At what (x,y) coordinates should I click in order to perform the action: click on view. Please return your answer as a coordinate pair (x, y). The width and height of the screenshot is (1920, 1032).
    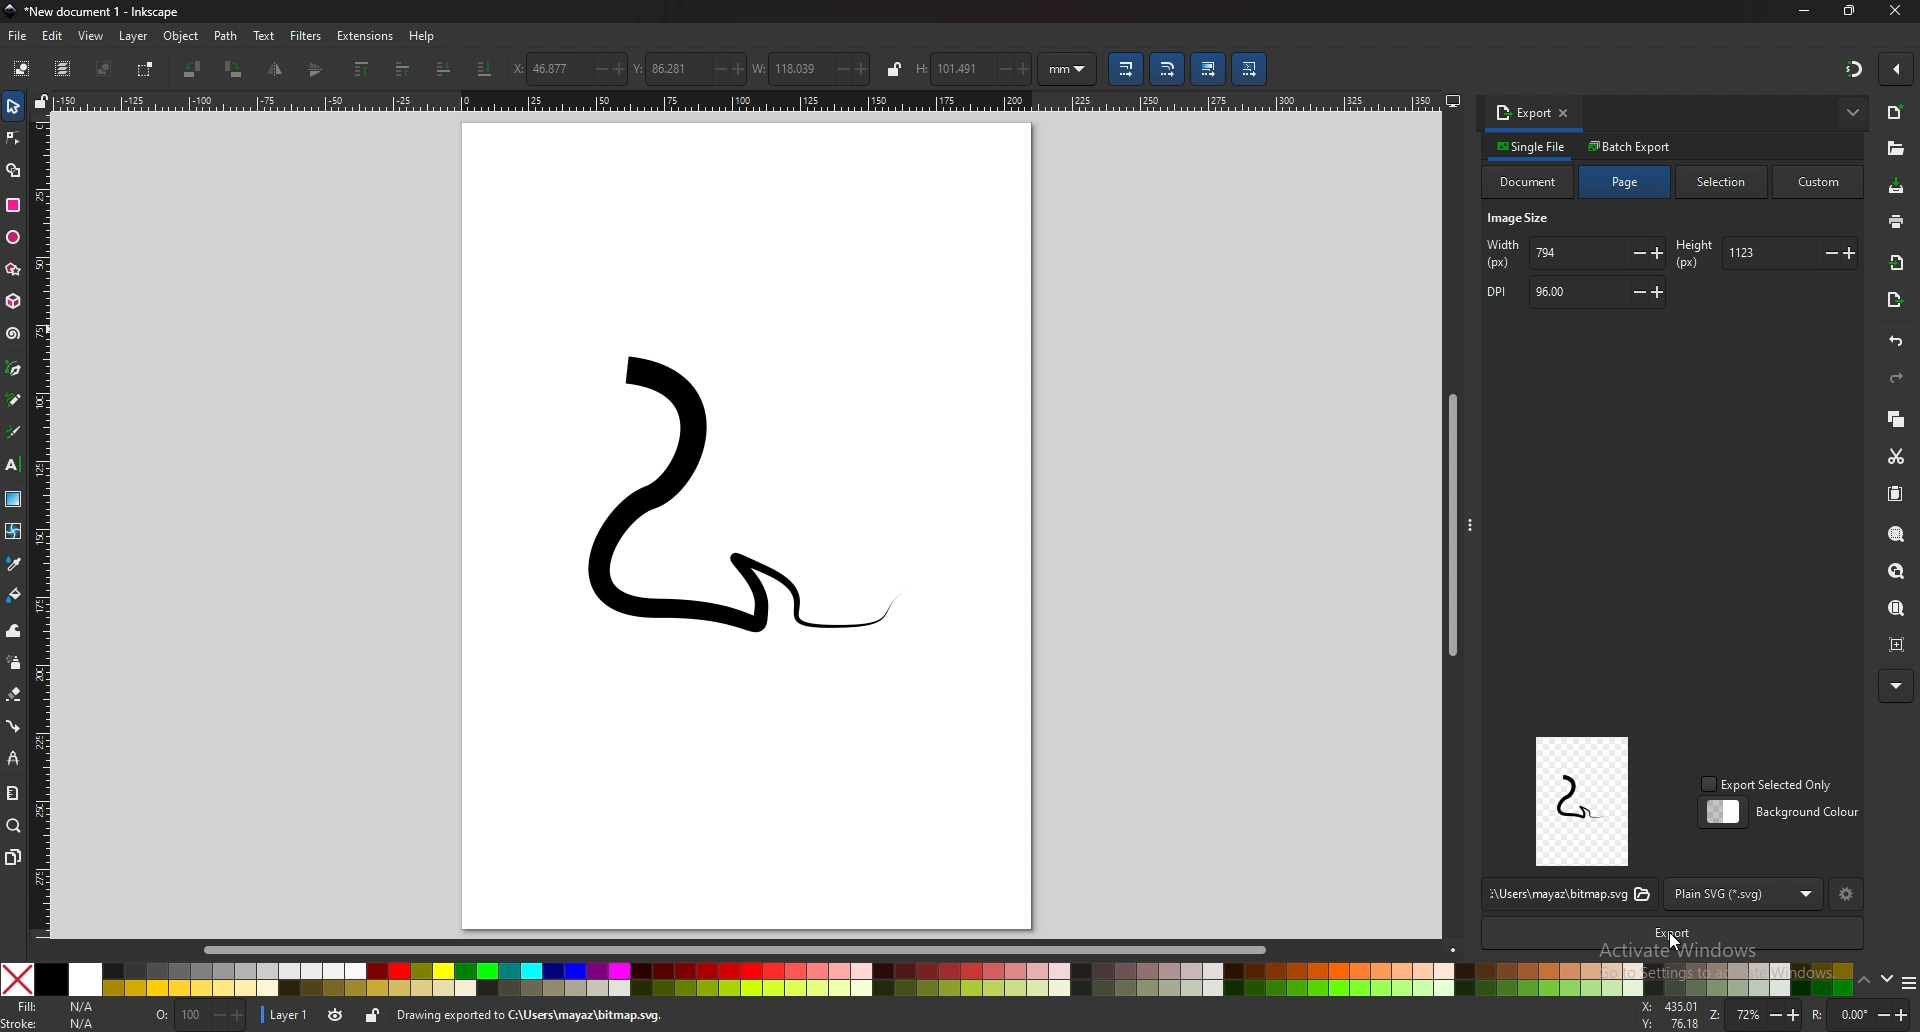
    Looking at the image, I should click on (92, 37).